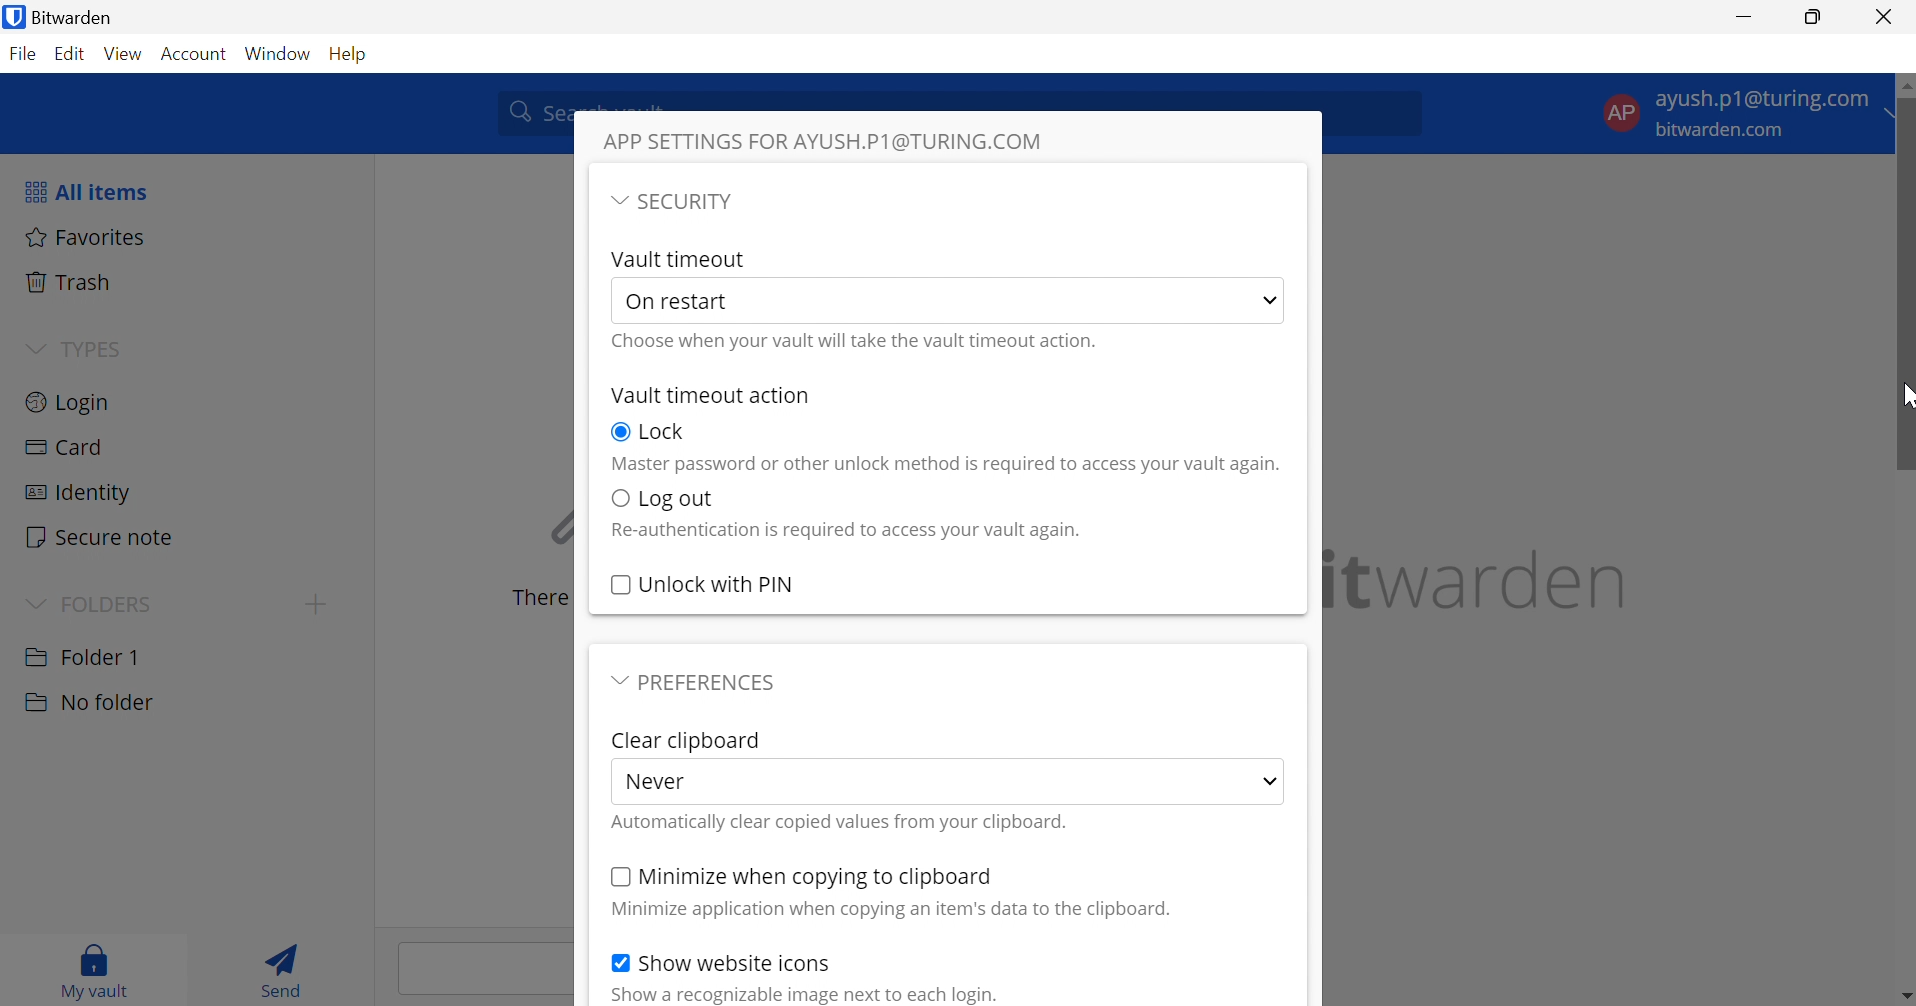  What do you see at coordinates (197, 55) in the screenshot?
I see `Account` at bounding box center [197, 55].